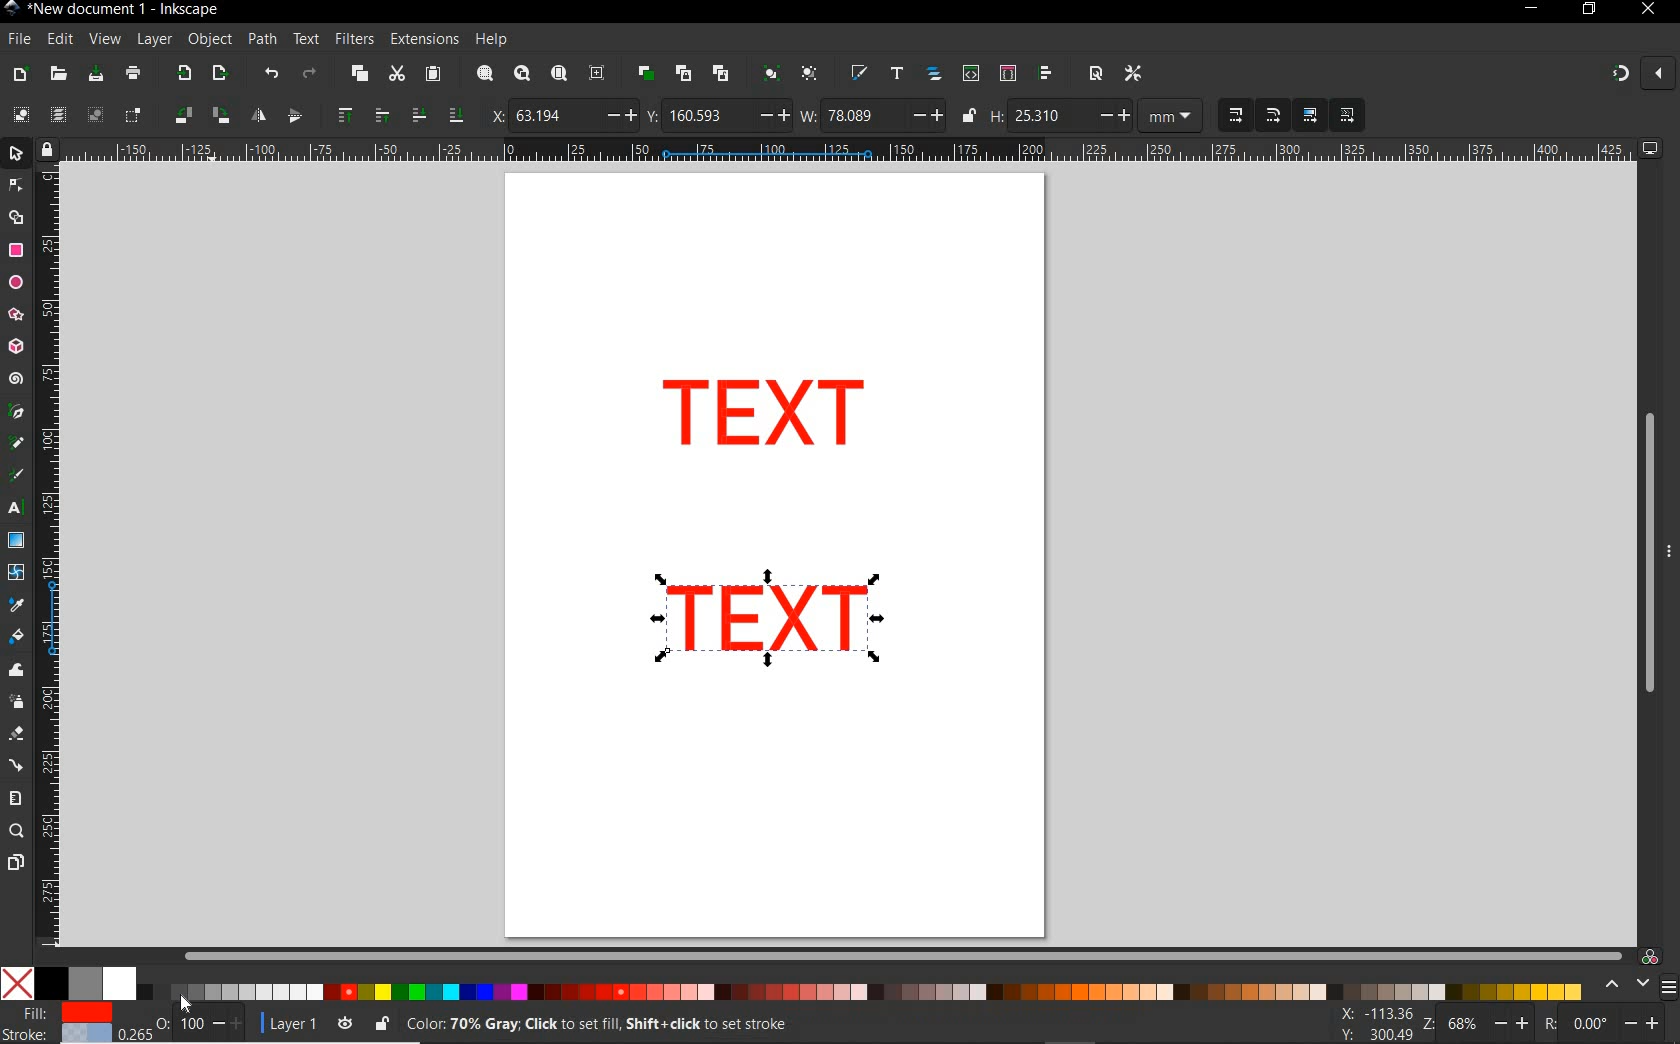  Describe the element at coordinates (872, 115) in the screenshot. I see `width of selection` at that location.